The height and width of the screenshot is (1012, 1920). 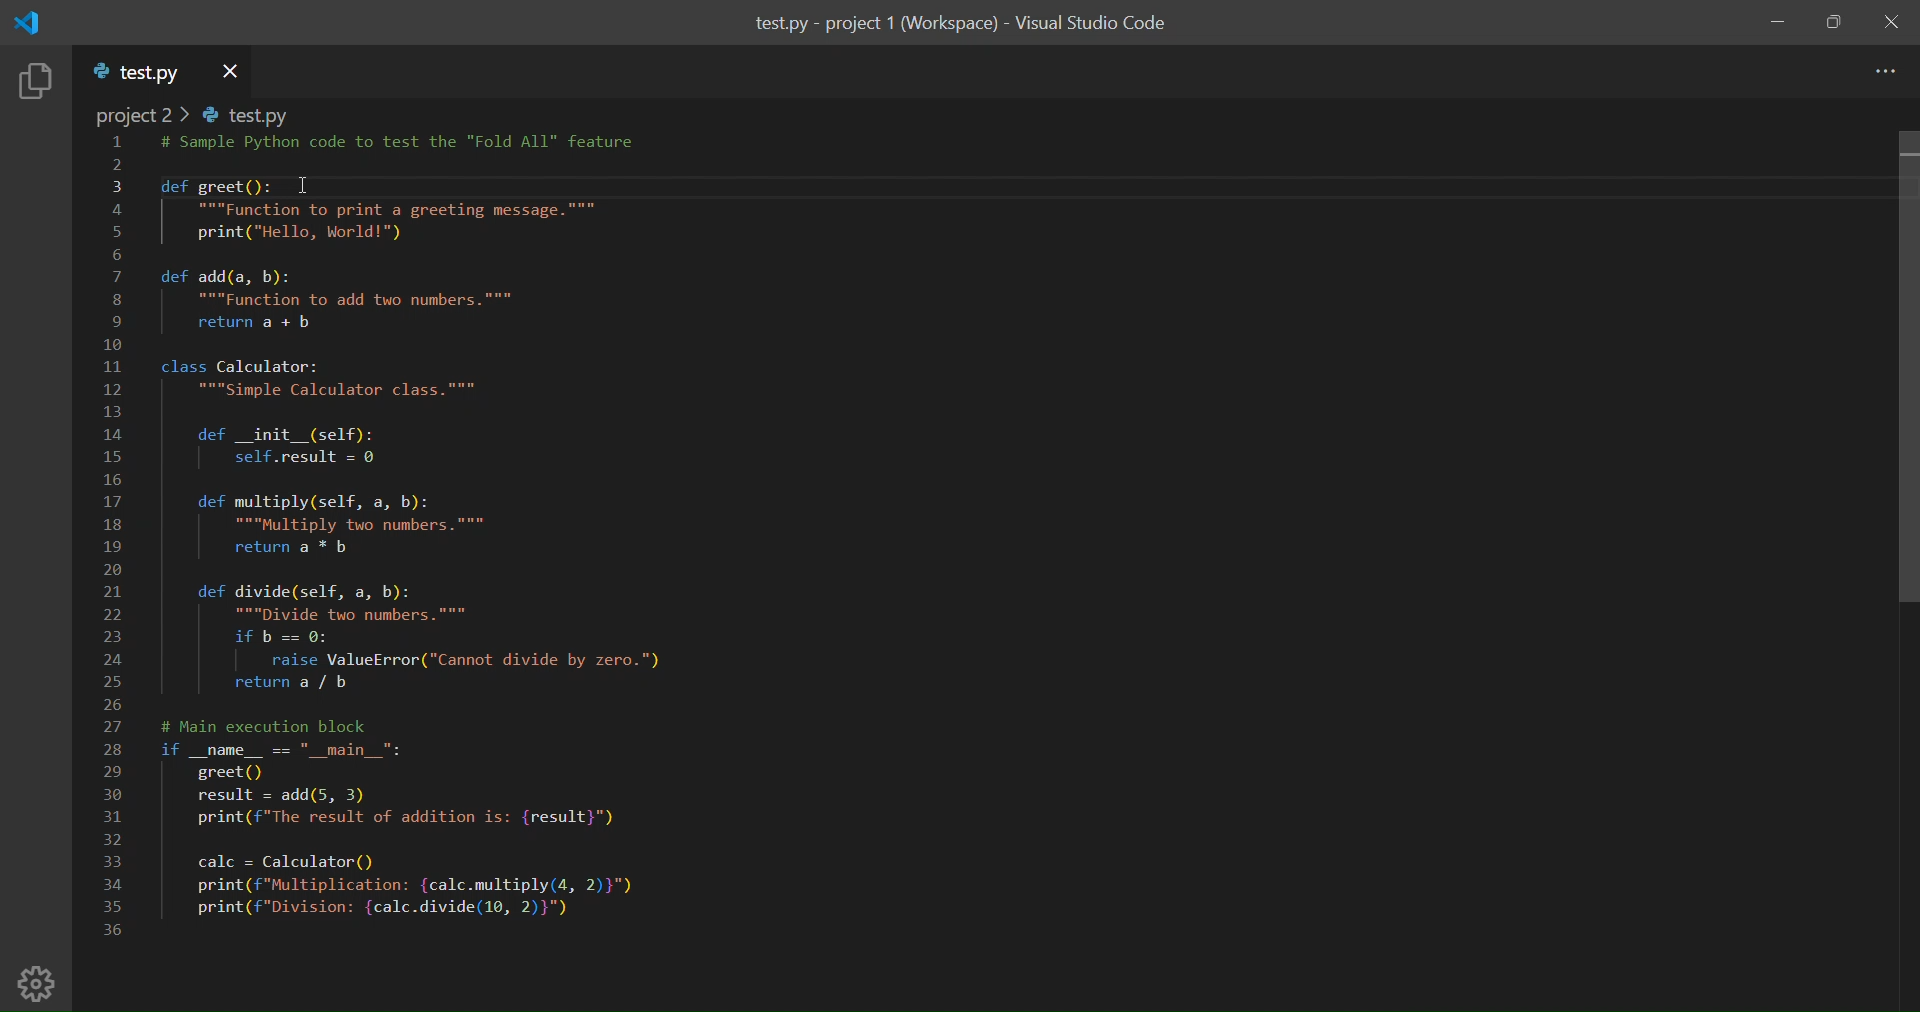 I want to click on title, so click(x=960, y=25).